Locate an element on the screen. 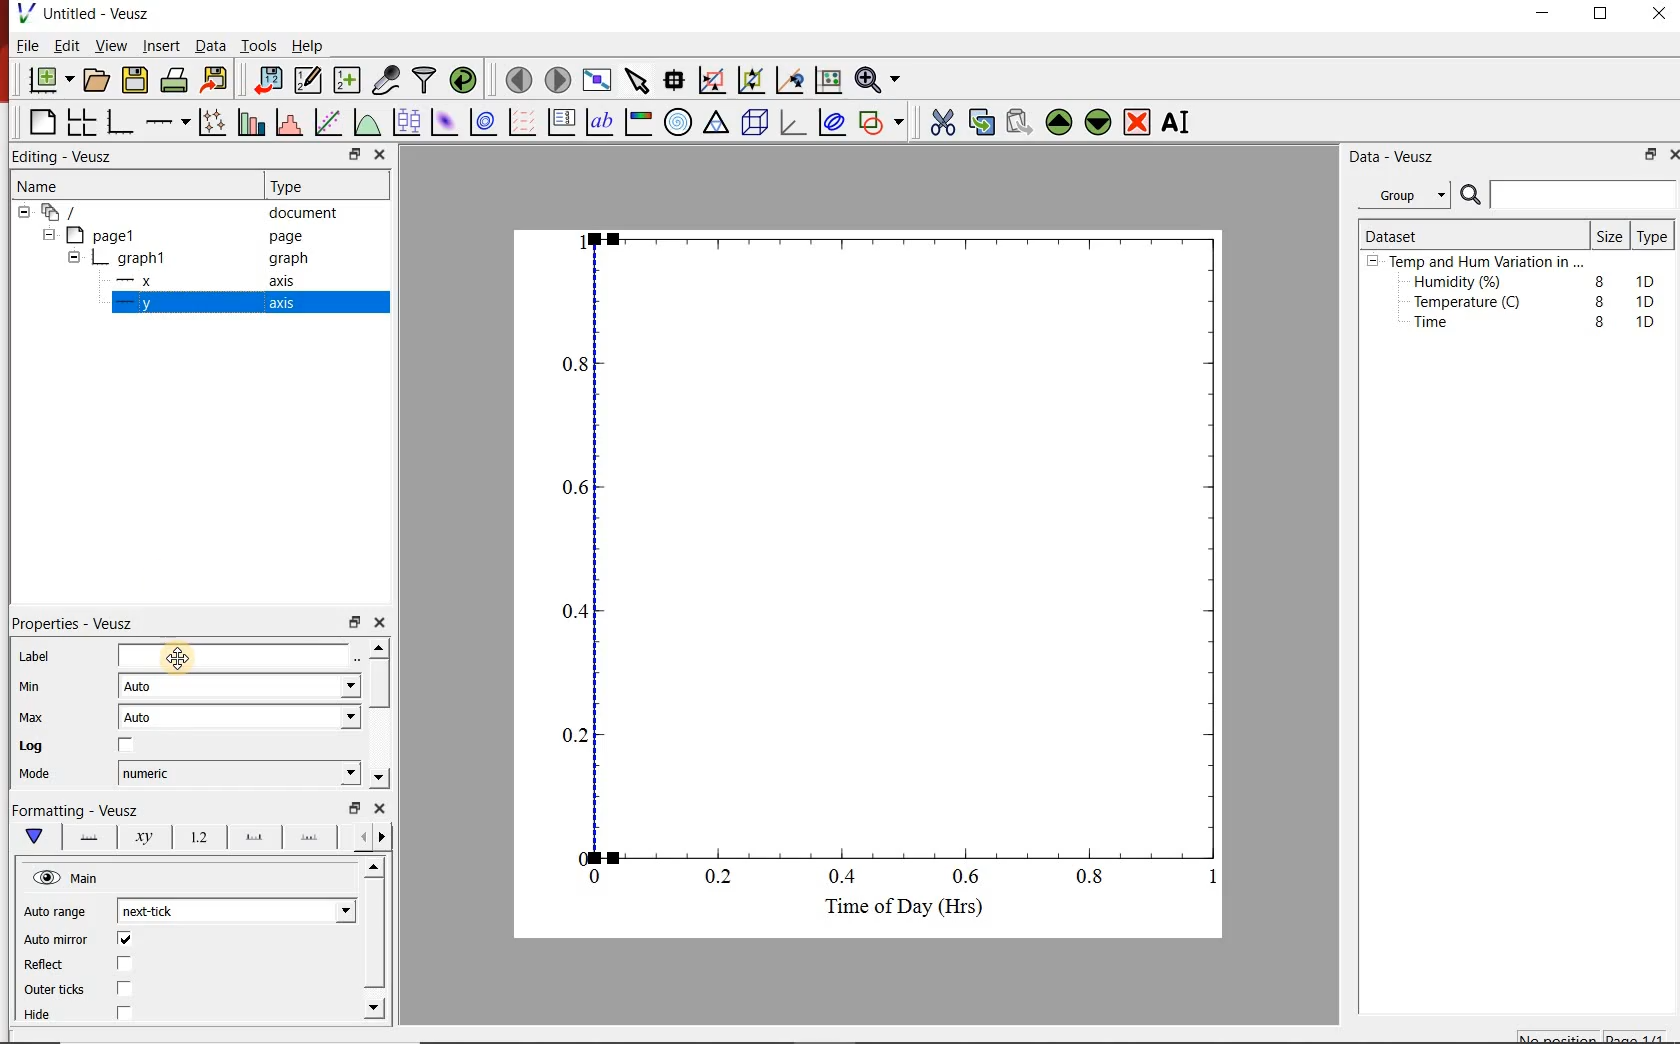 This screenshot has height=1044, width=1680. histogram of a dataset is located at coordinates (292, 122).